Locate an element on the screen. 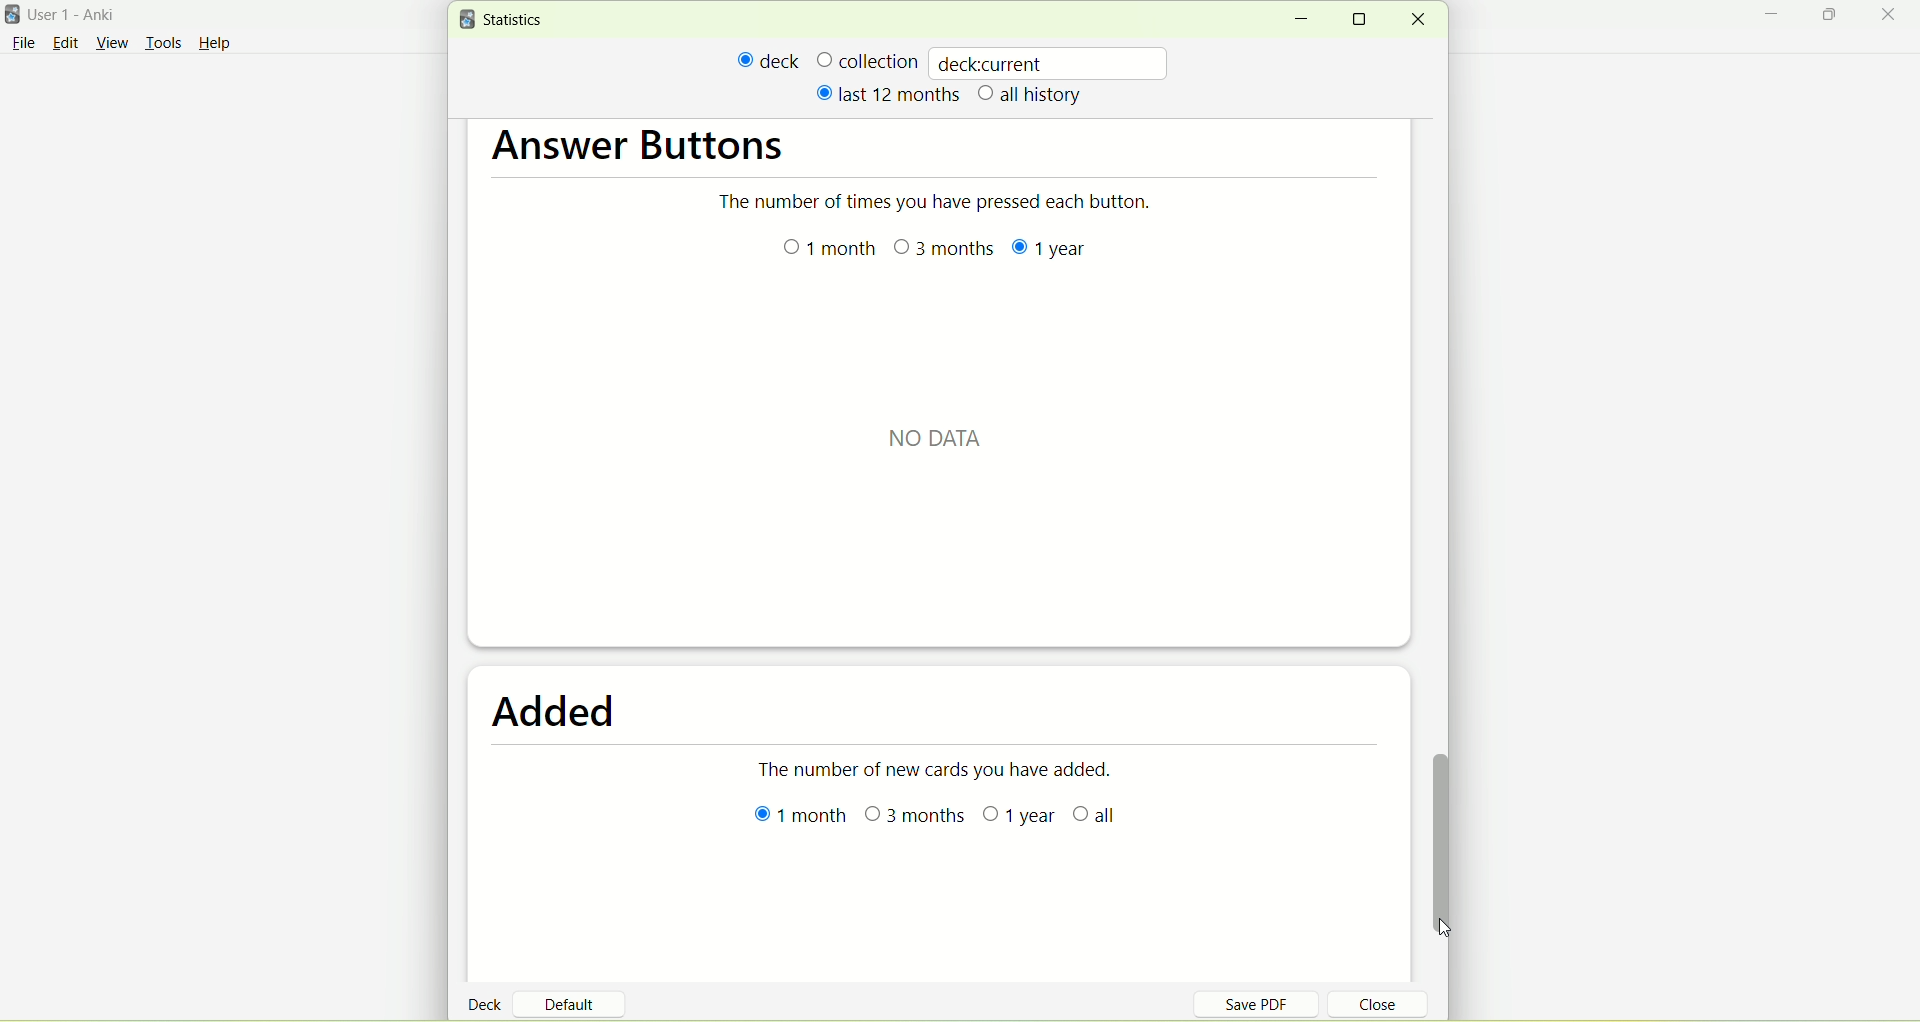  minimize is located at coordinates (1300, 20).